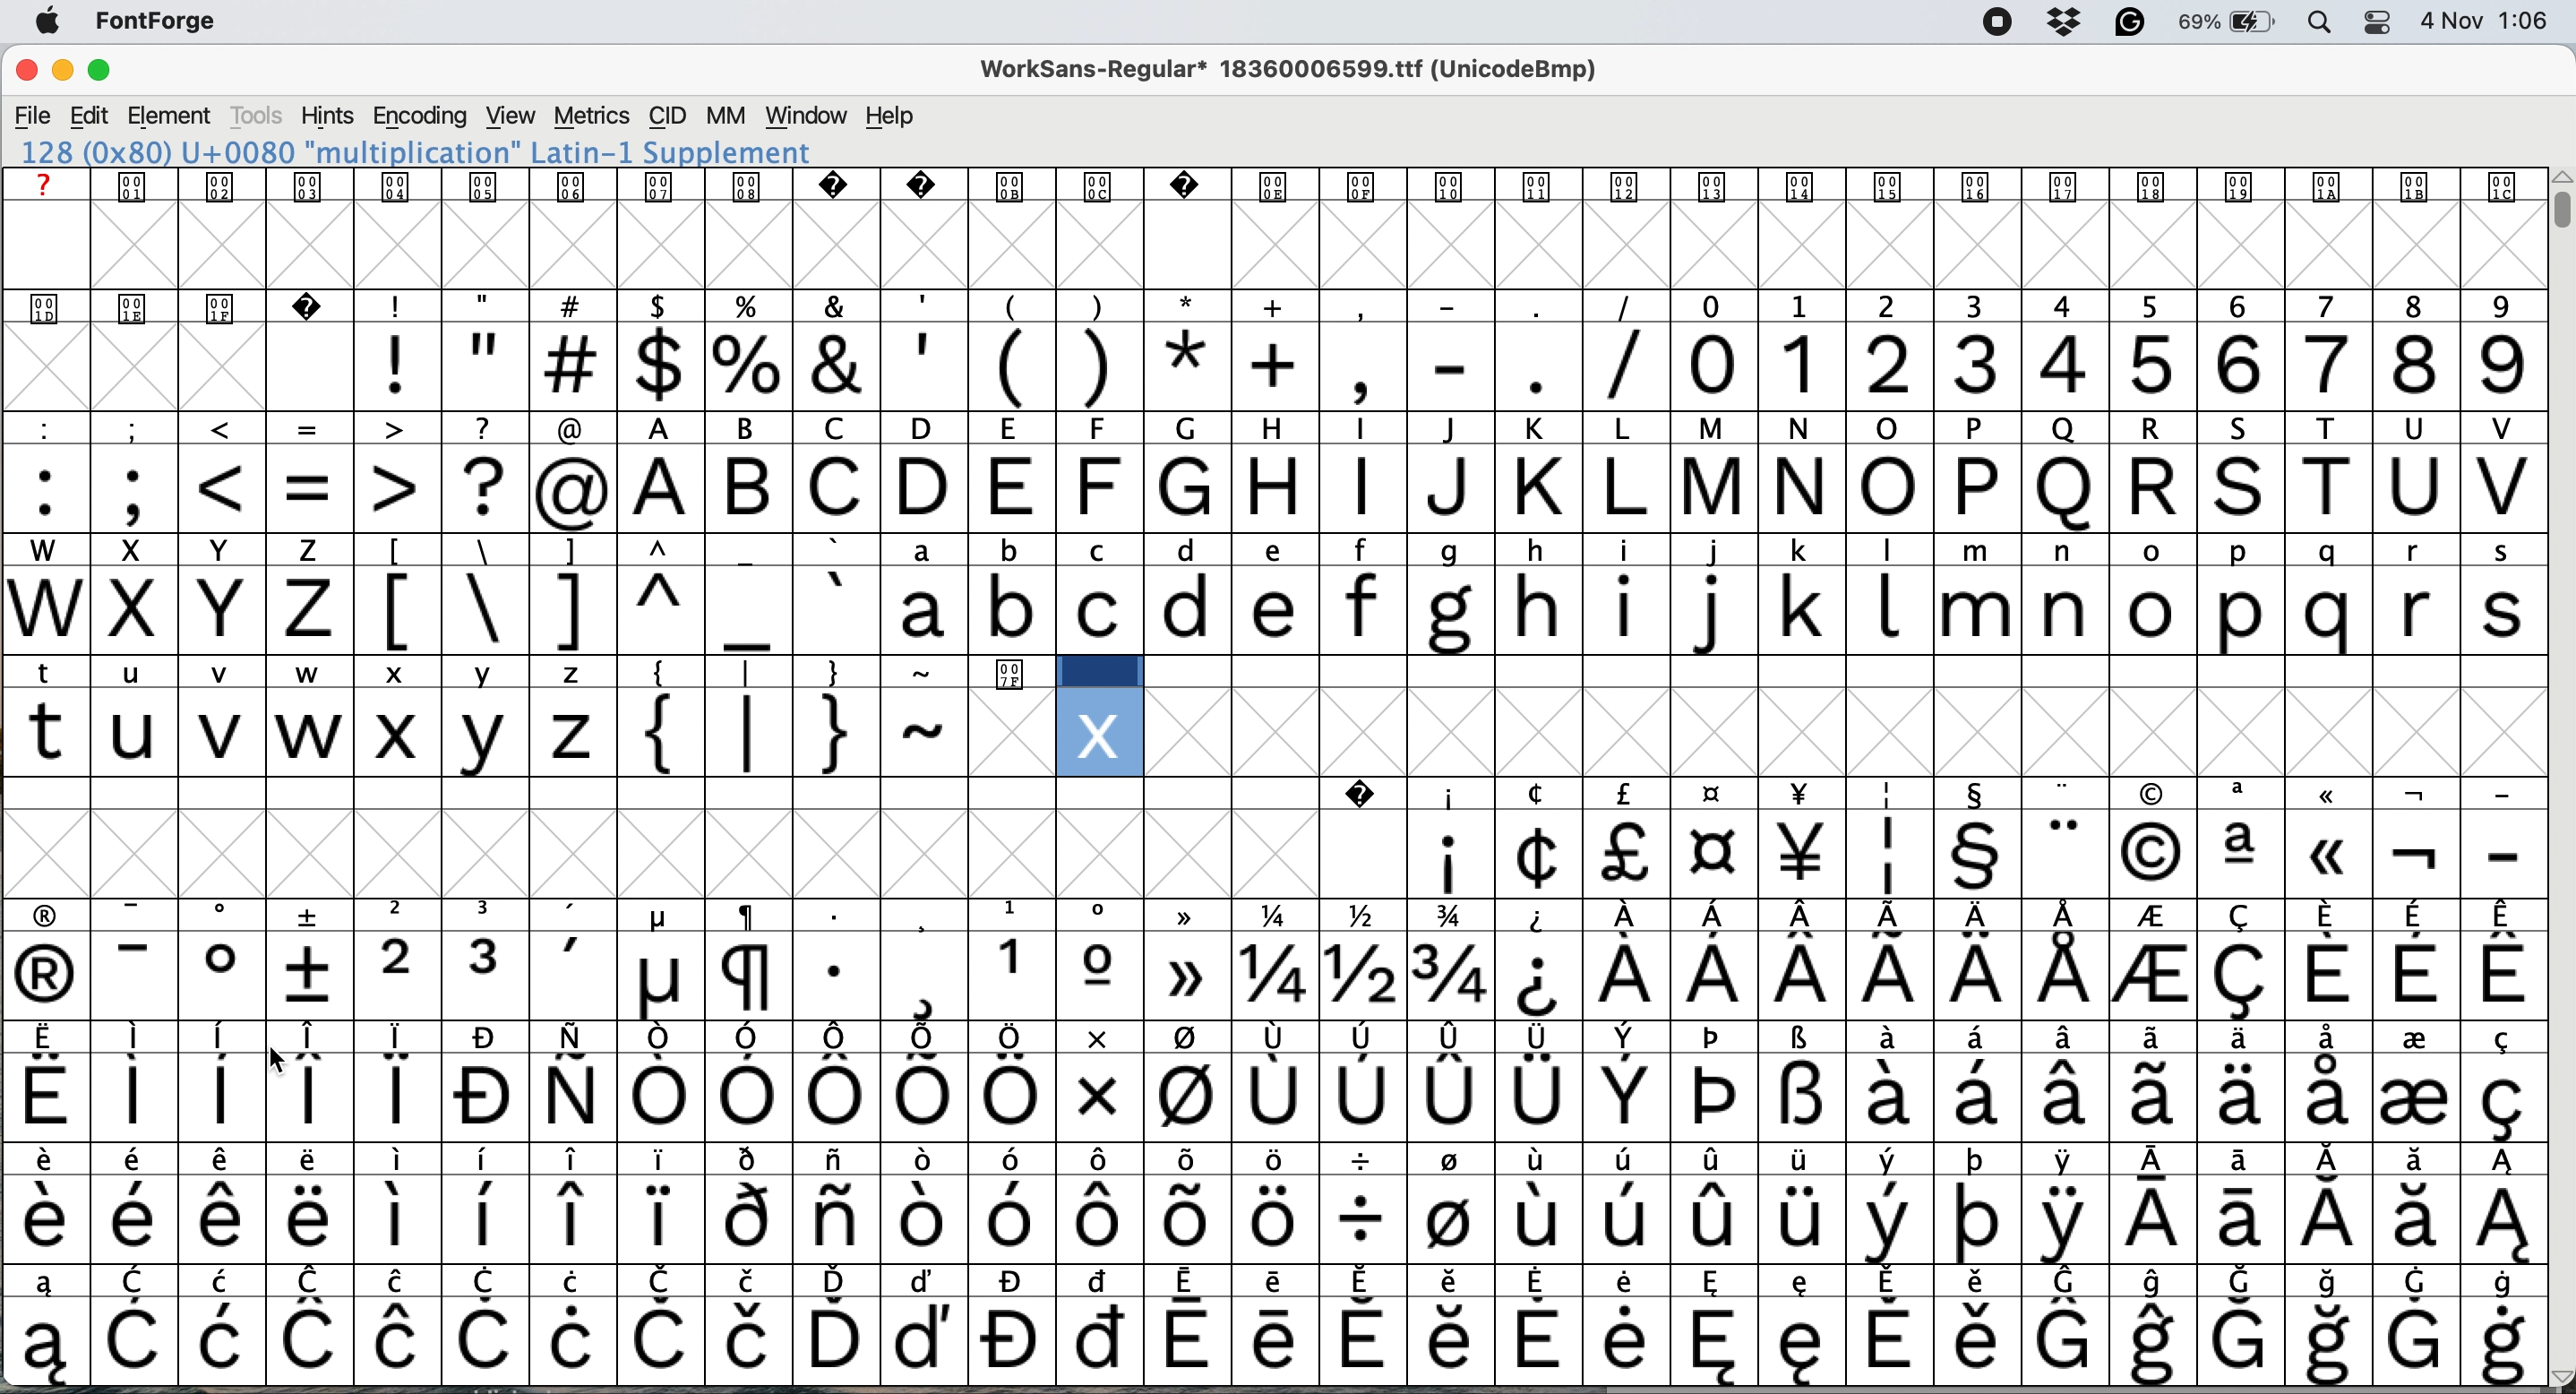  Describe the element at coordinates (1267, 427) in the screenshot. I see `special characters and text` at that location.